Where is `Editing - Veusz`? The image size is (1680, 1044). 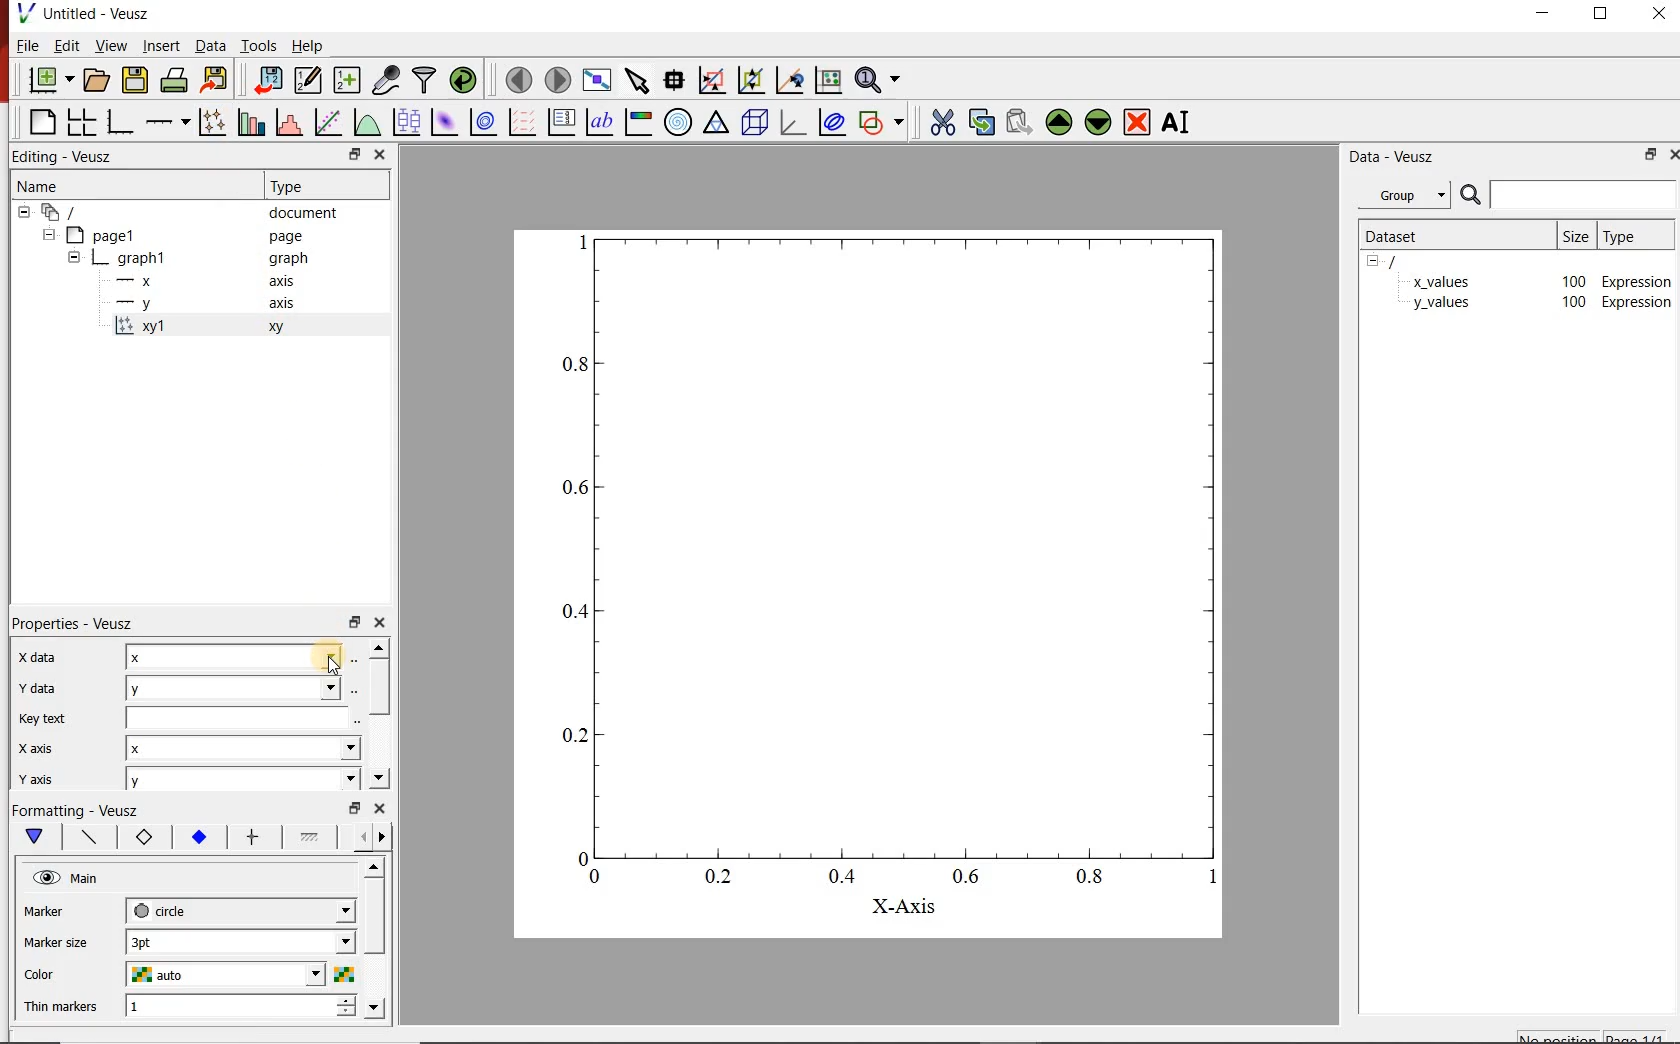
Editing - Veusz is located at coordinates (64, 157).